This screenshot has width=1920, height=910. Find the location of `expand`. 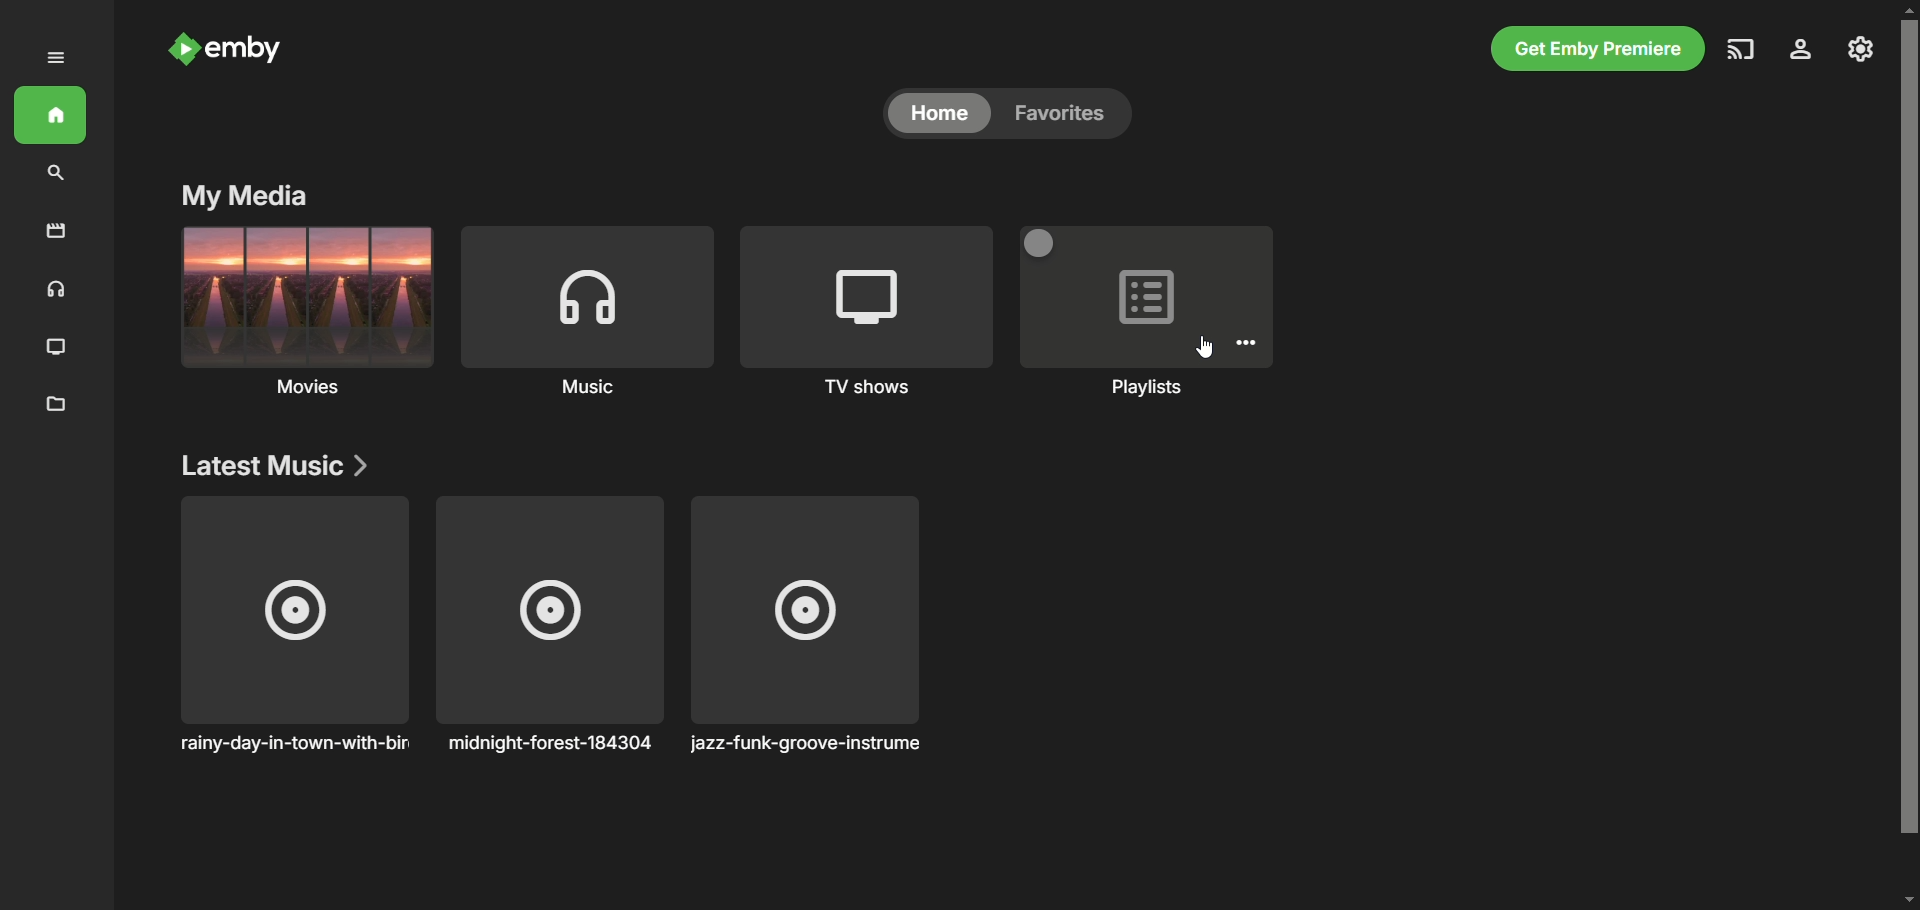

expand is located at coordinates (56, 58).